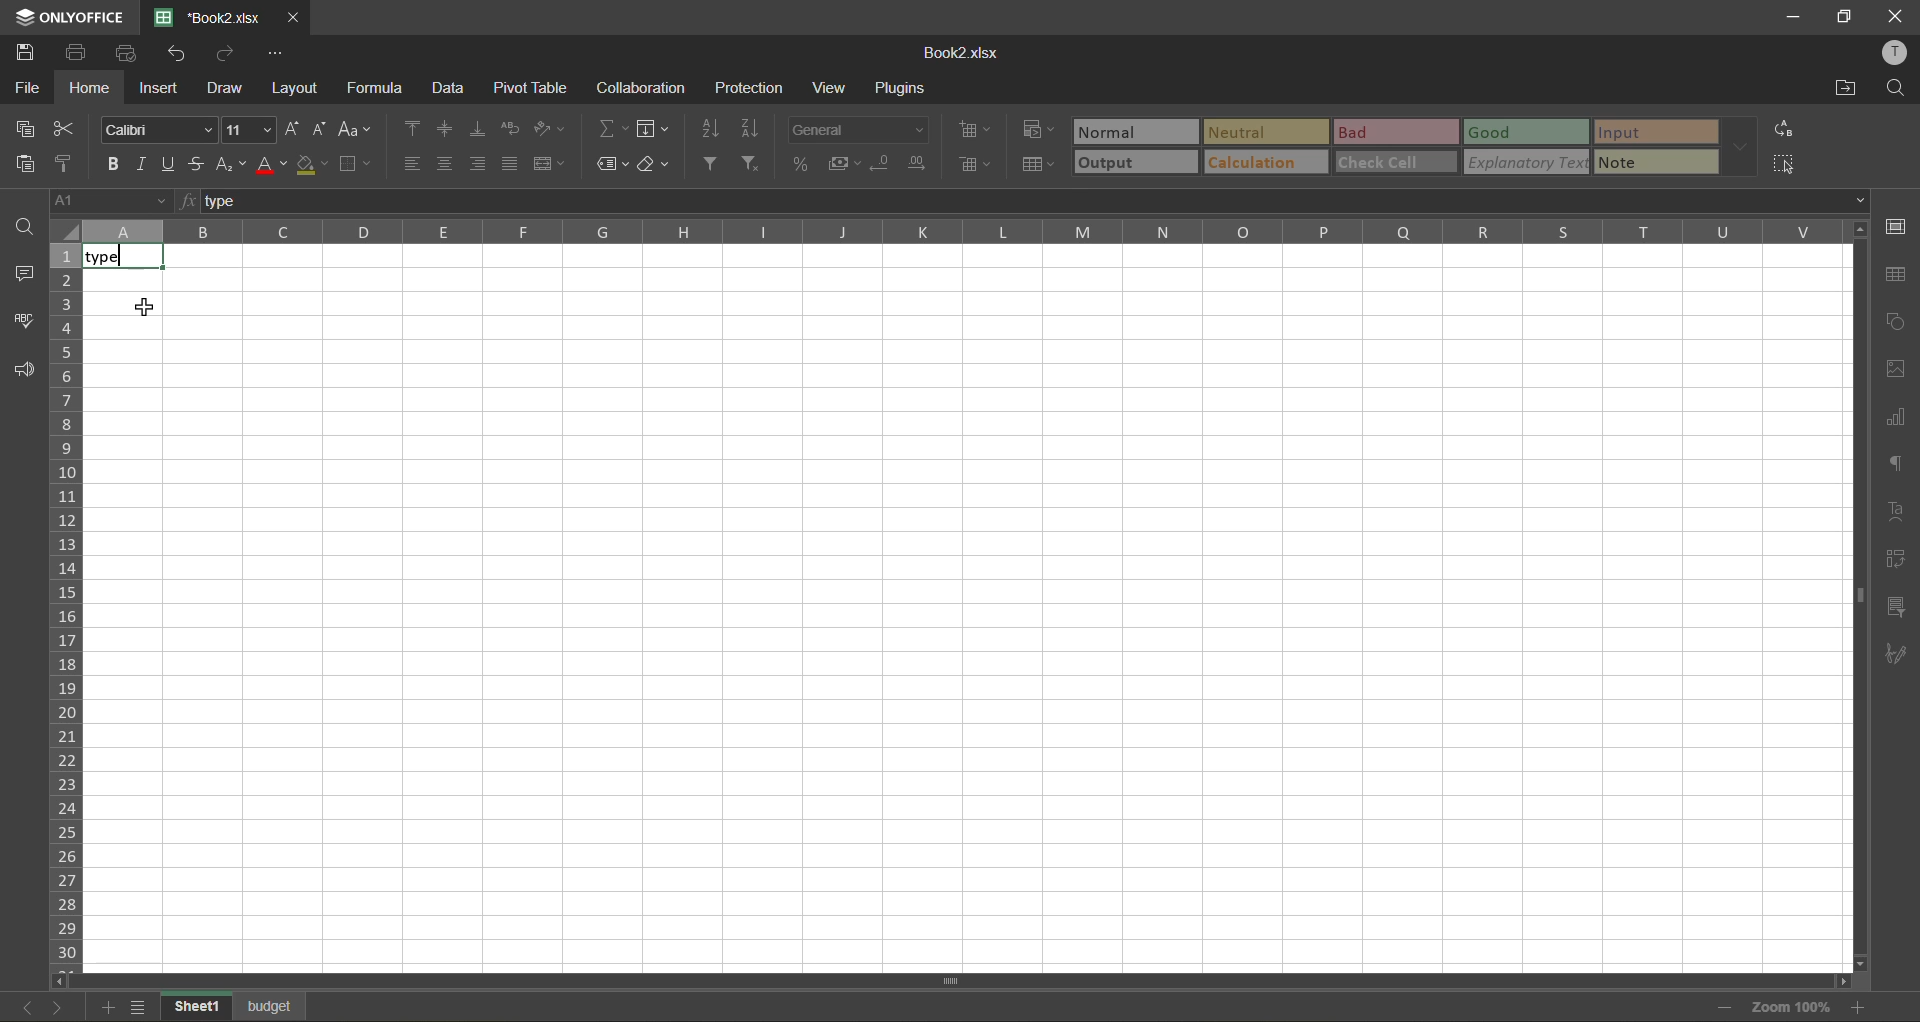  Describe the element at coordinates (754, 128) in the screenshot. I see `sort descending` at that location.